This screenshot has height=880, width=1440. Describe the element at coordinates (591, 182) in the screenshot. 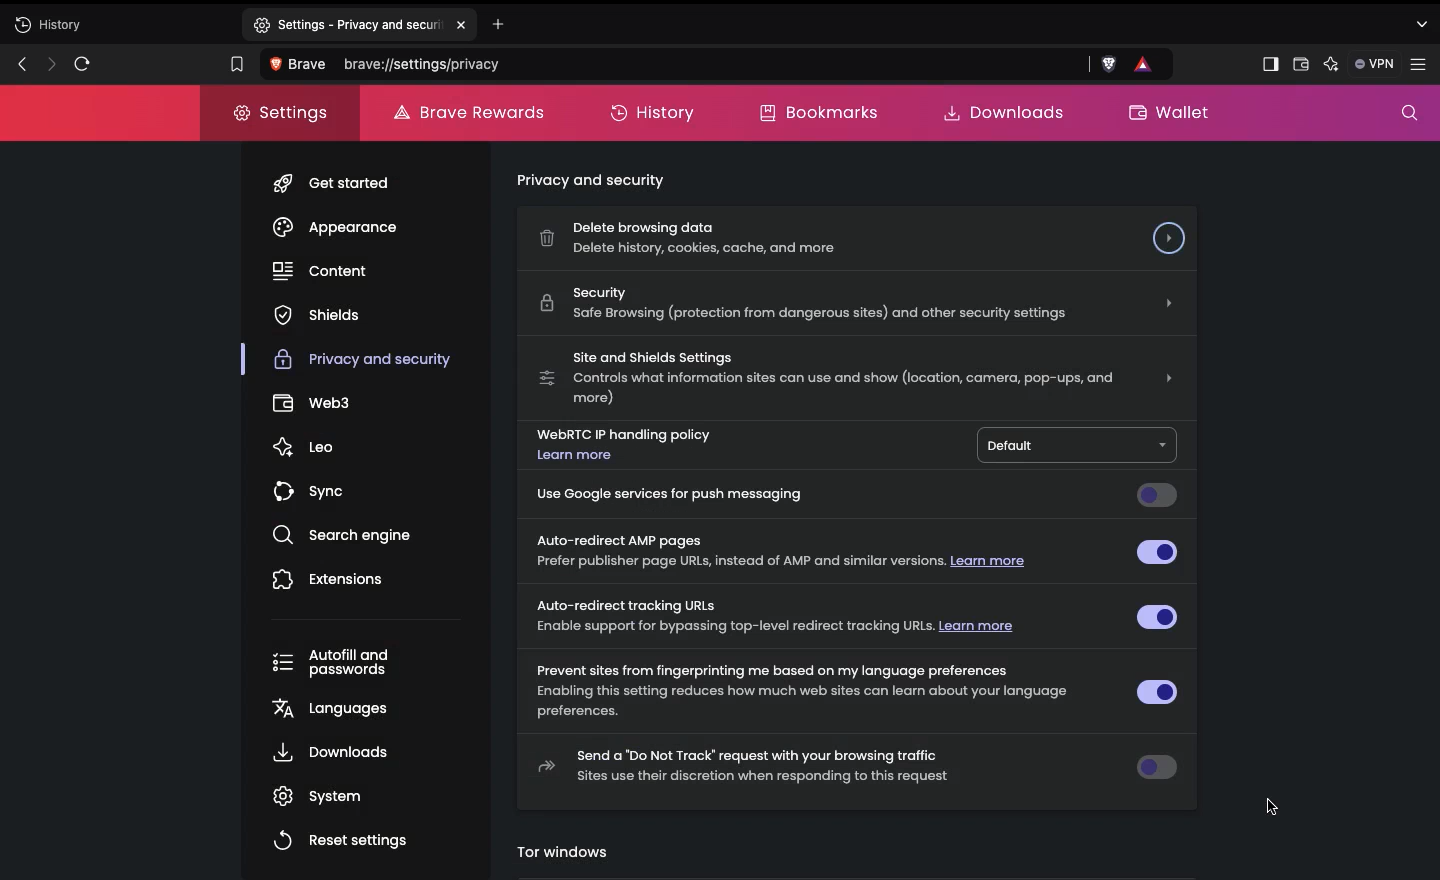

I see `privacy and security` at that location.